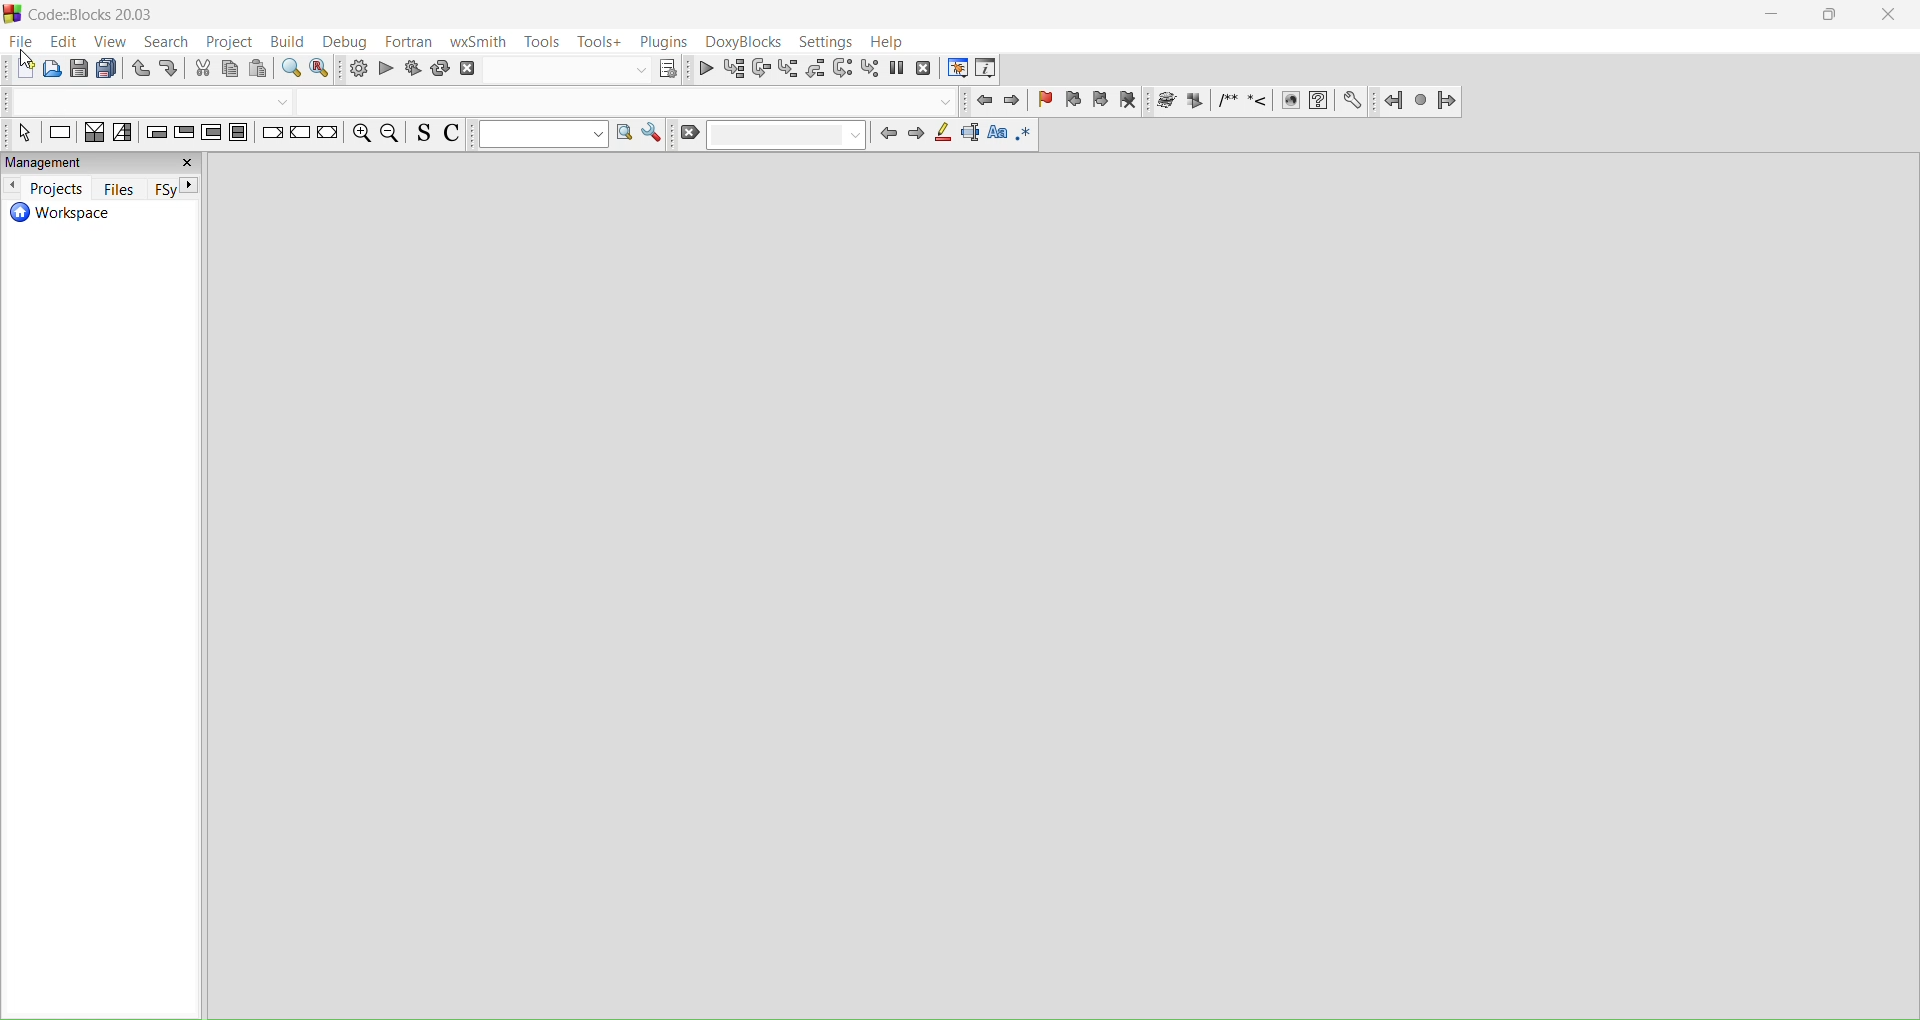 This screenshot has width=1920, height=1020. What do you see at coordinates (1075, 102) in the screenshot?
I see `previous bookmark` at bounding box center [1075, 102].